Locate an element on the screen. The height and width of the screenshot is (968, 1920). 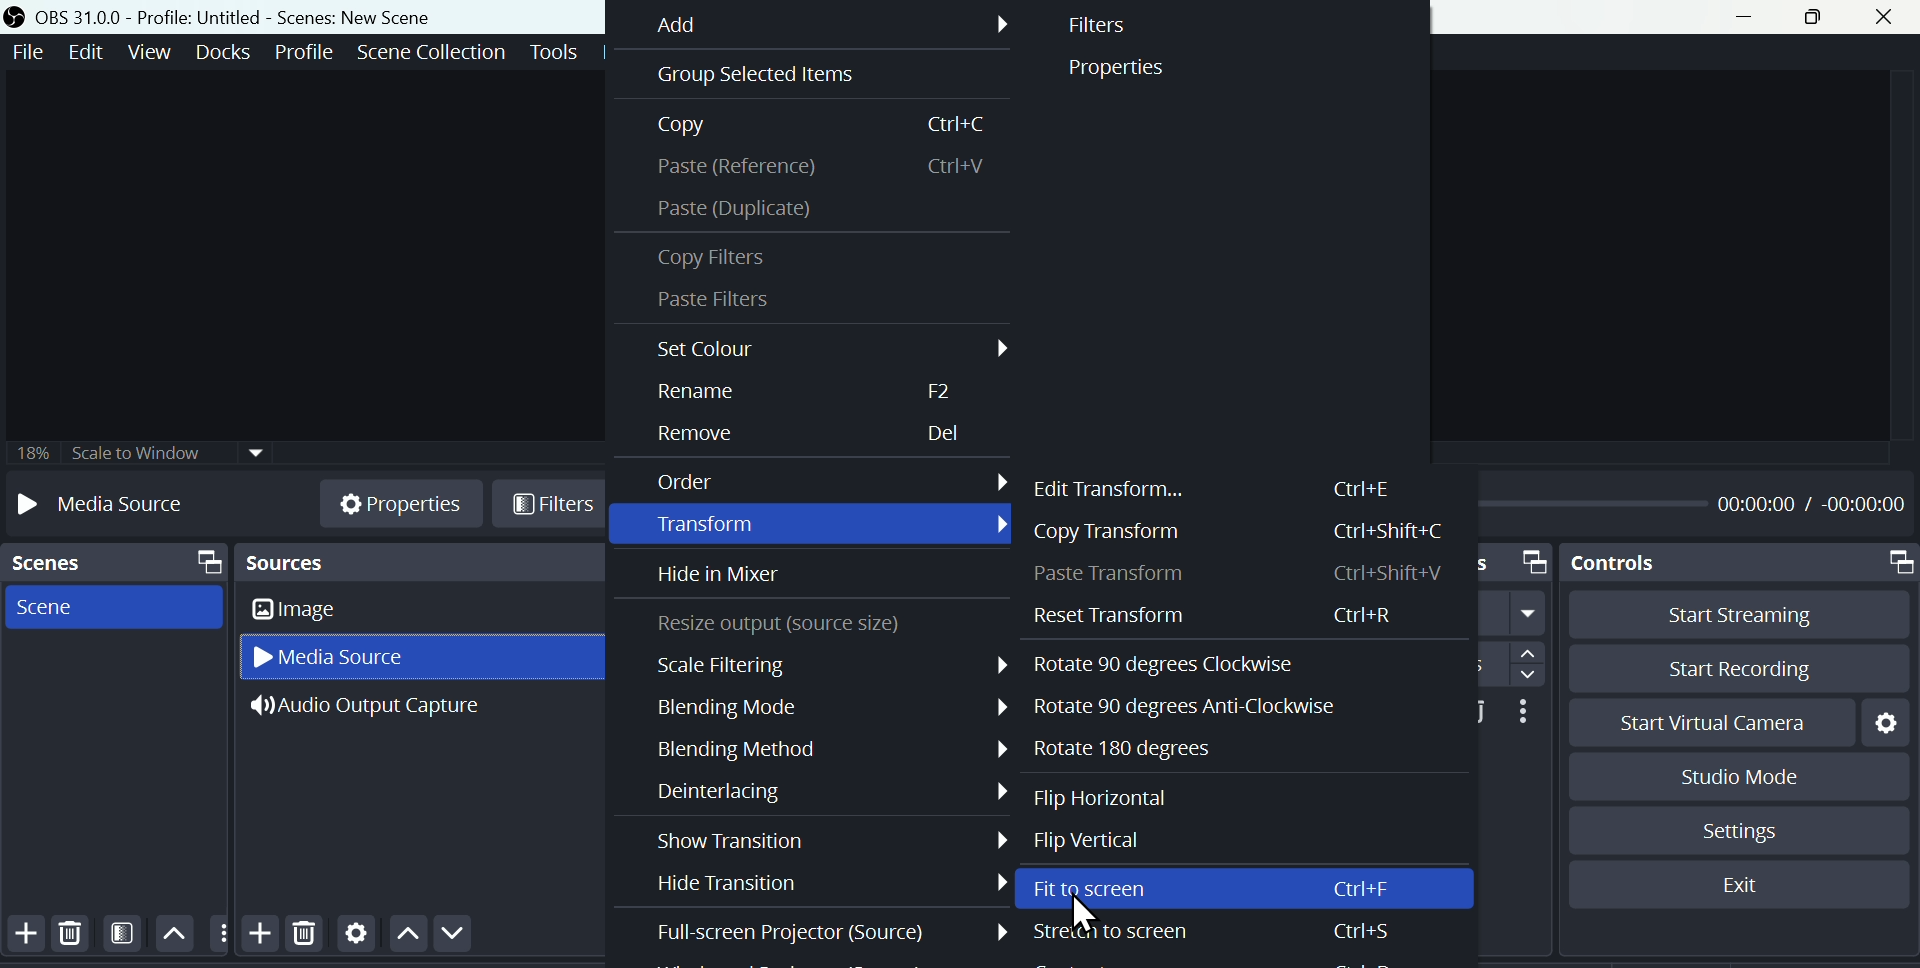
Move up is located at coordinates (403, 938).